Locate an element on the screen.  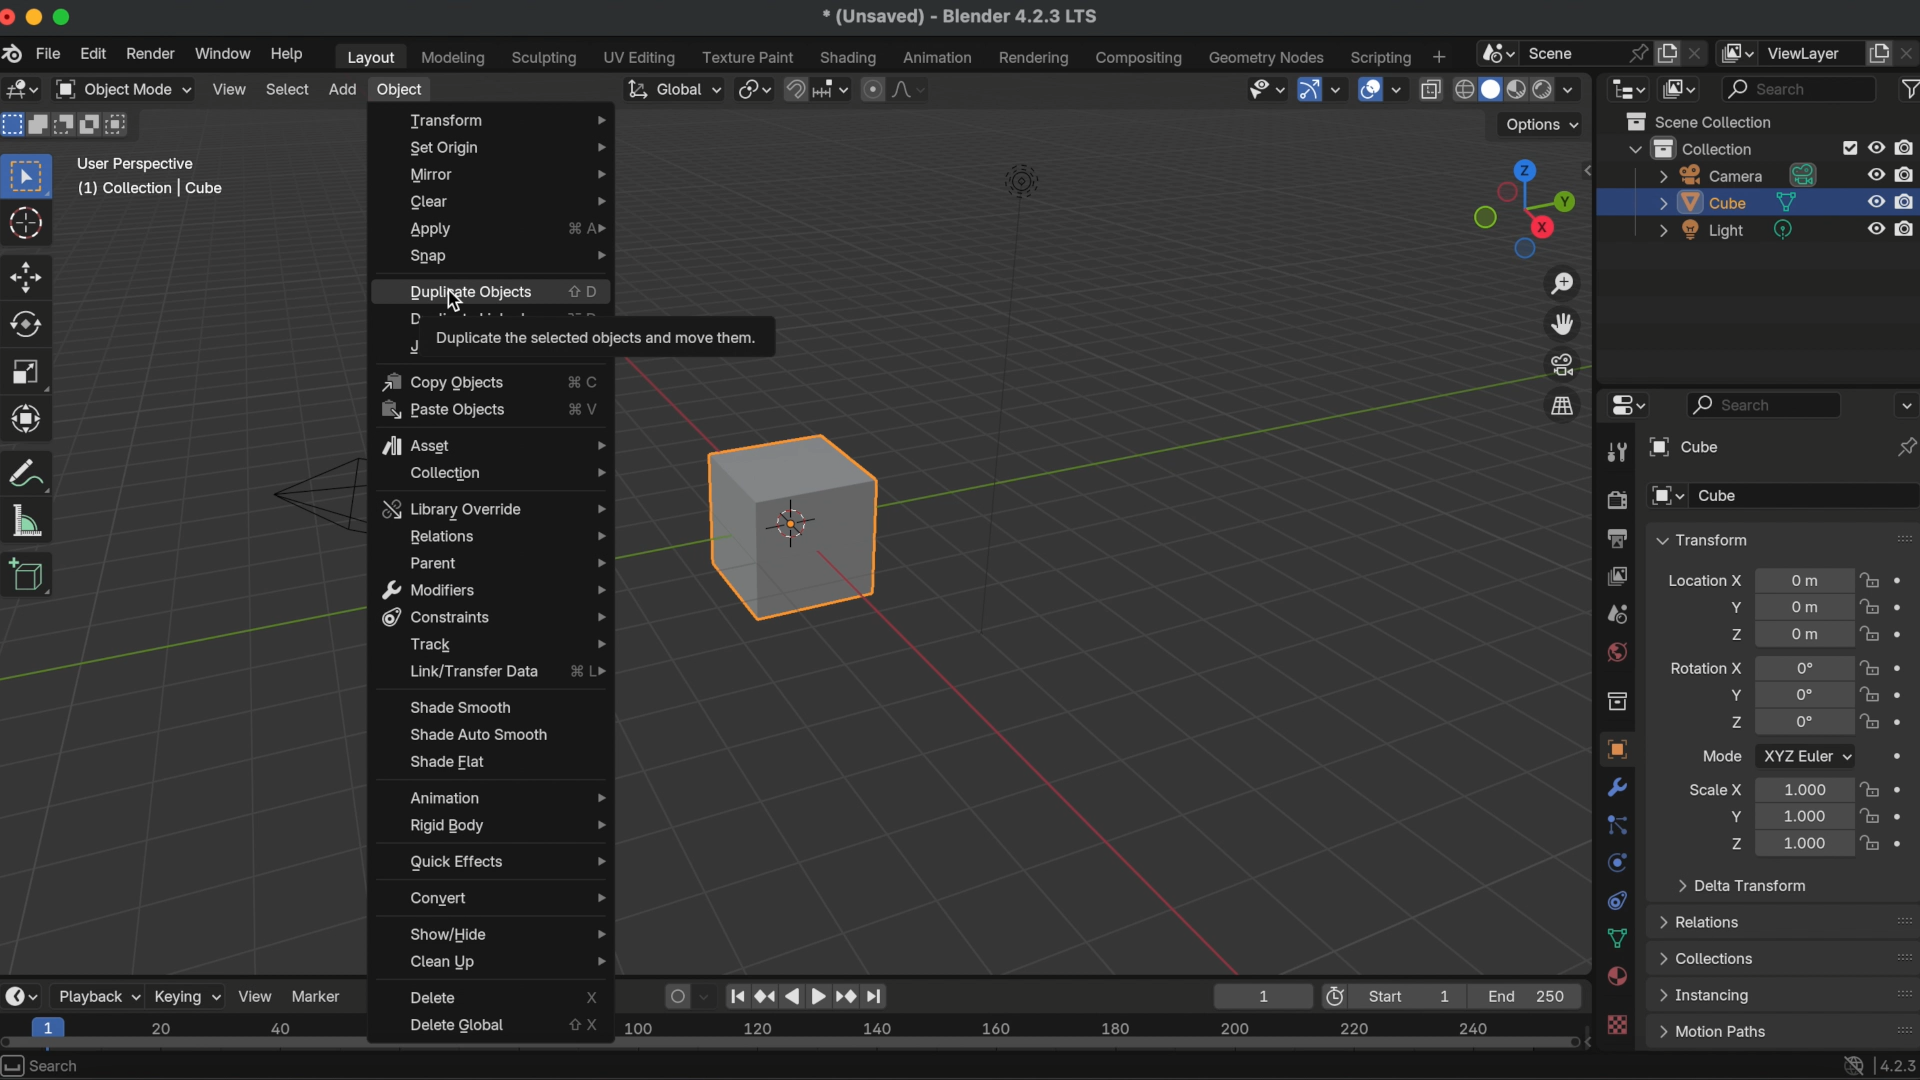
select is located at coordinates (288, 89).